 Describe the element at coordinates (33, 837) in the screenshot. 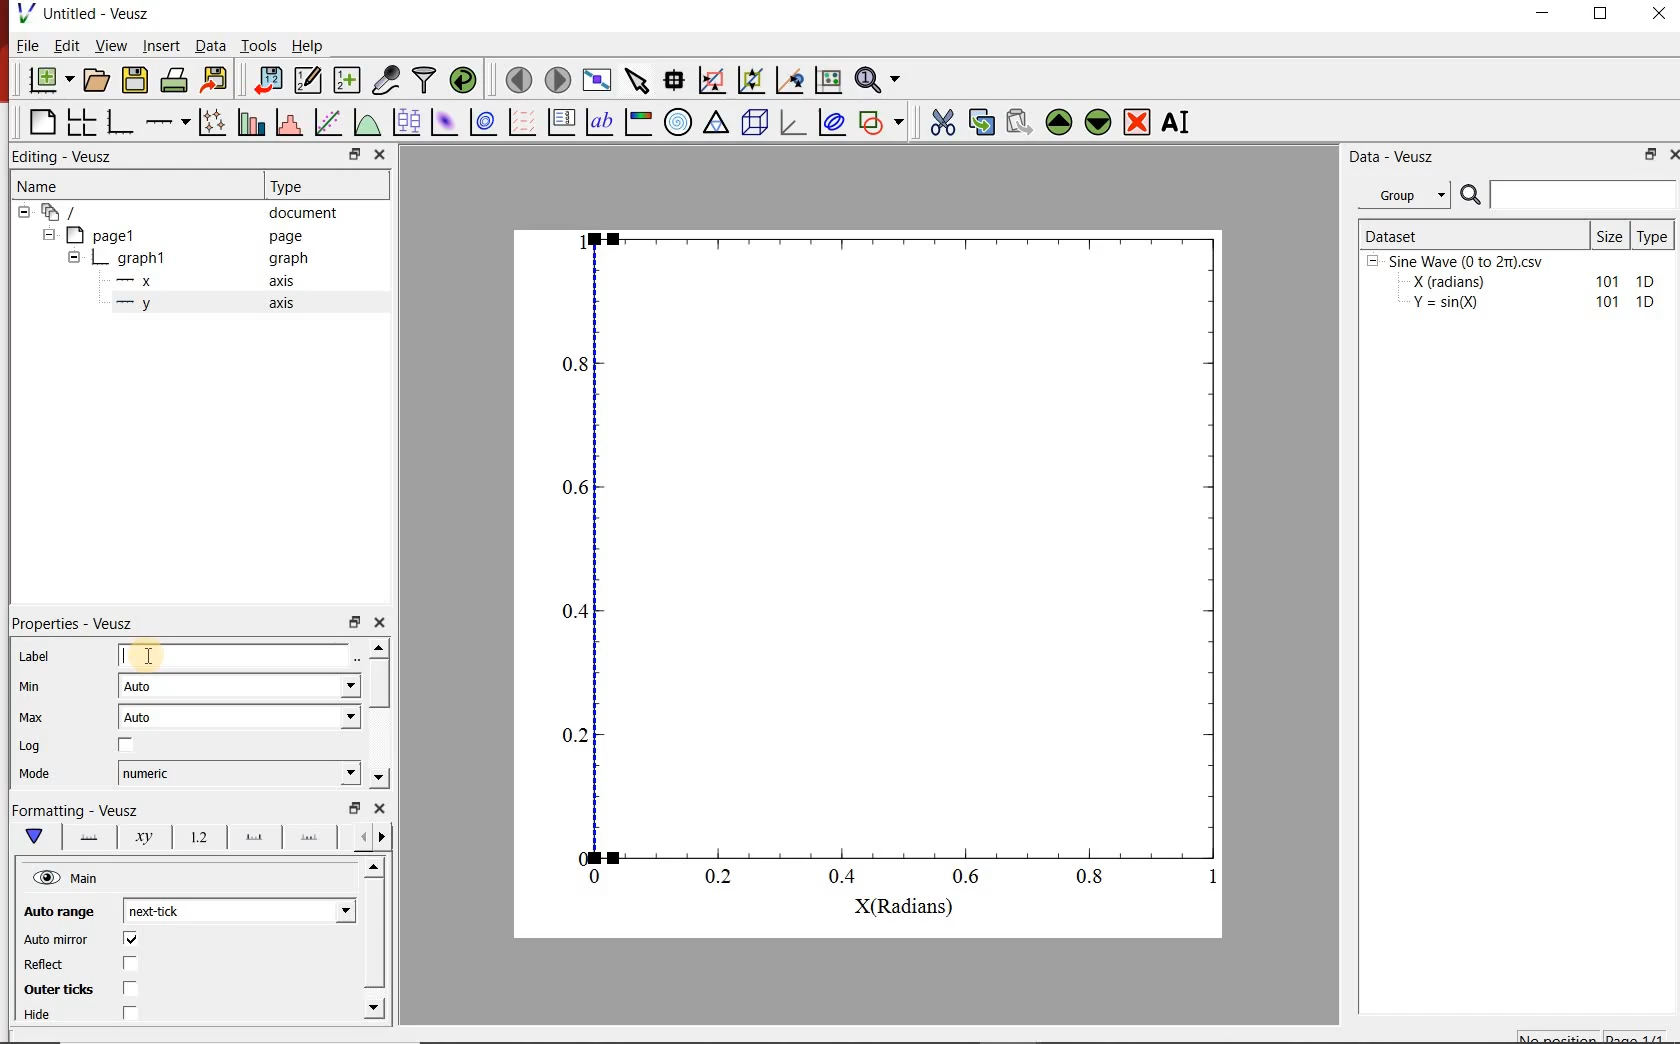

I see `down arrow` at that location.